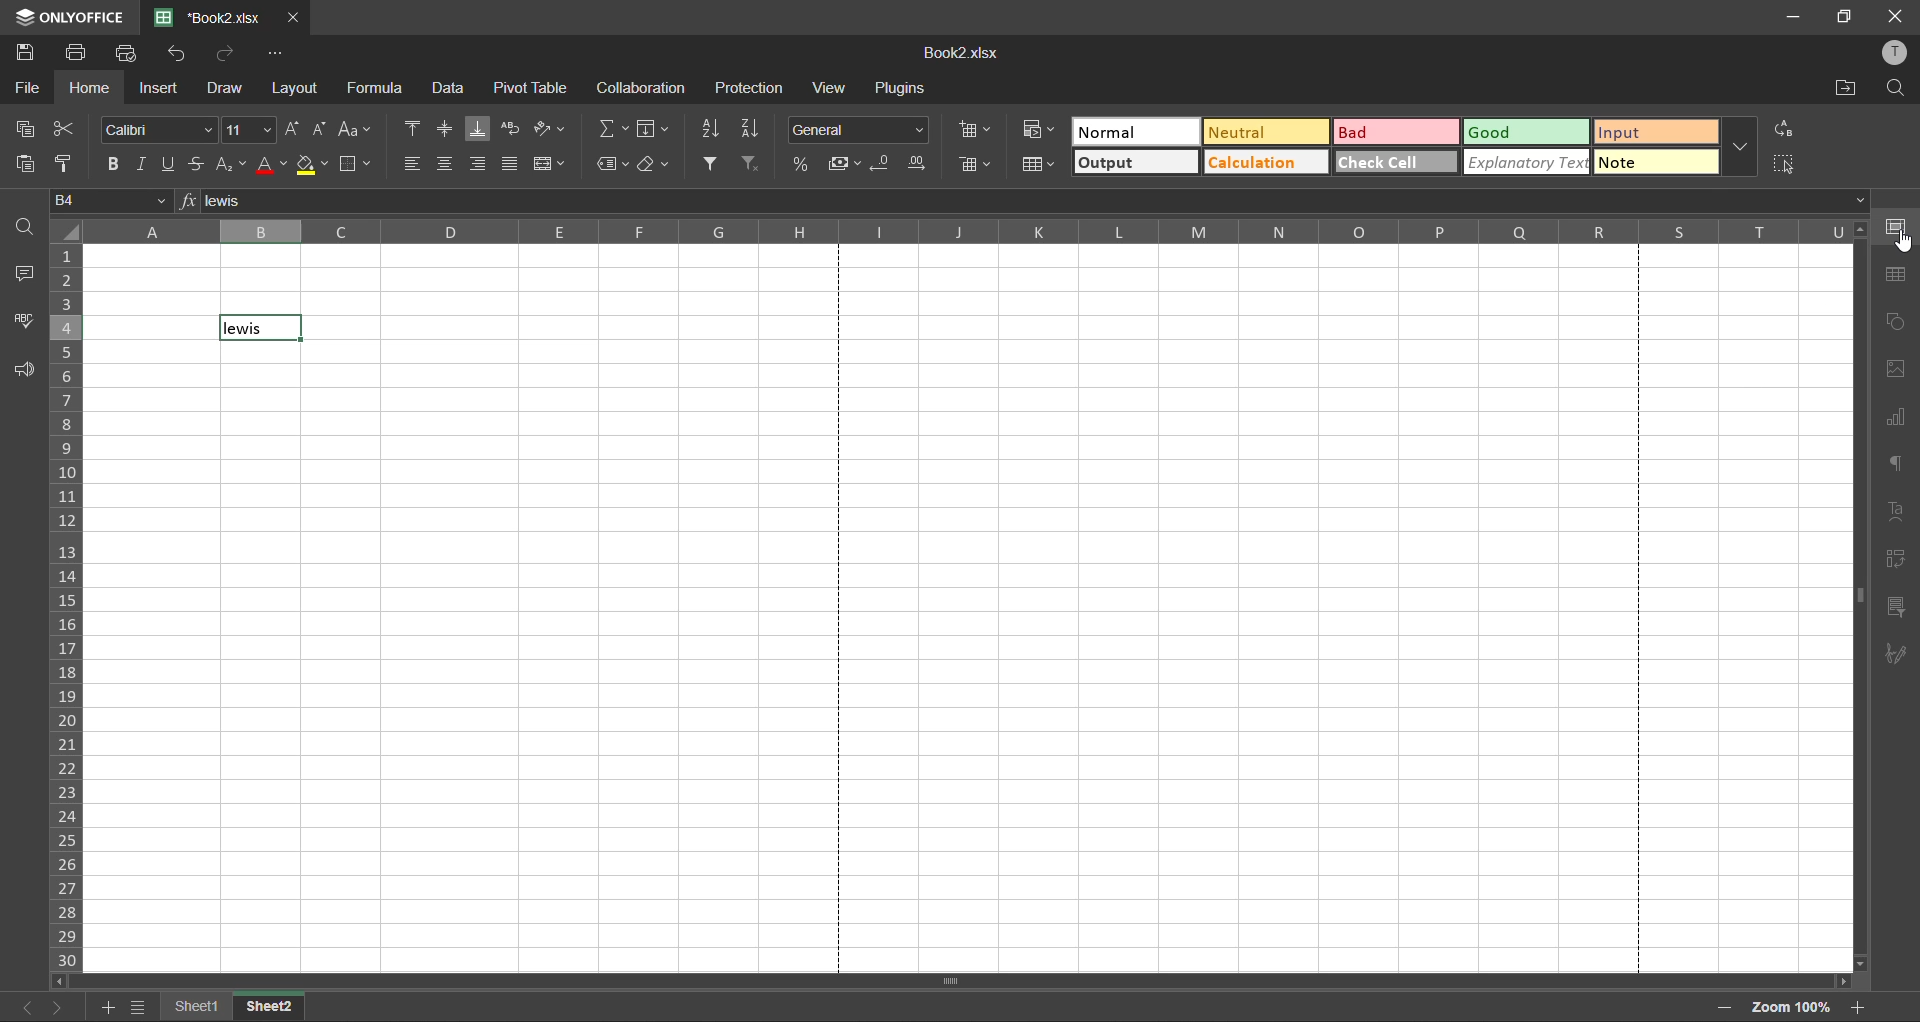  I want to click on move down, so click(1865, 962).